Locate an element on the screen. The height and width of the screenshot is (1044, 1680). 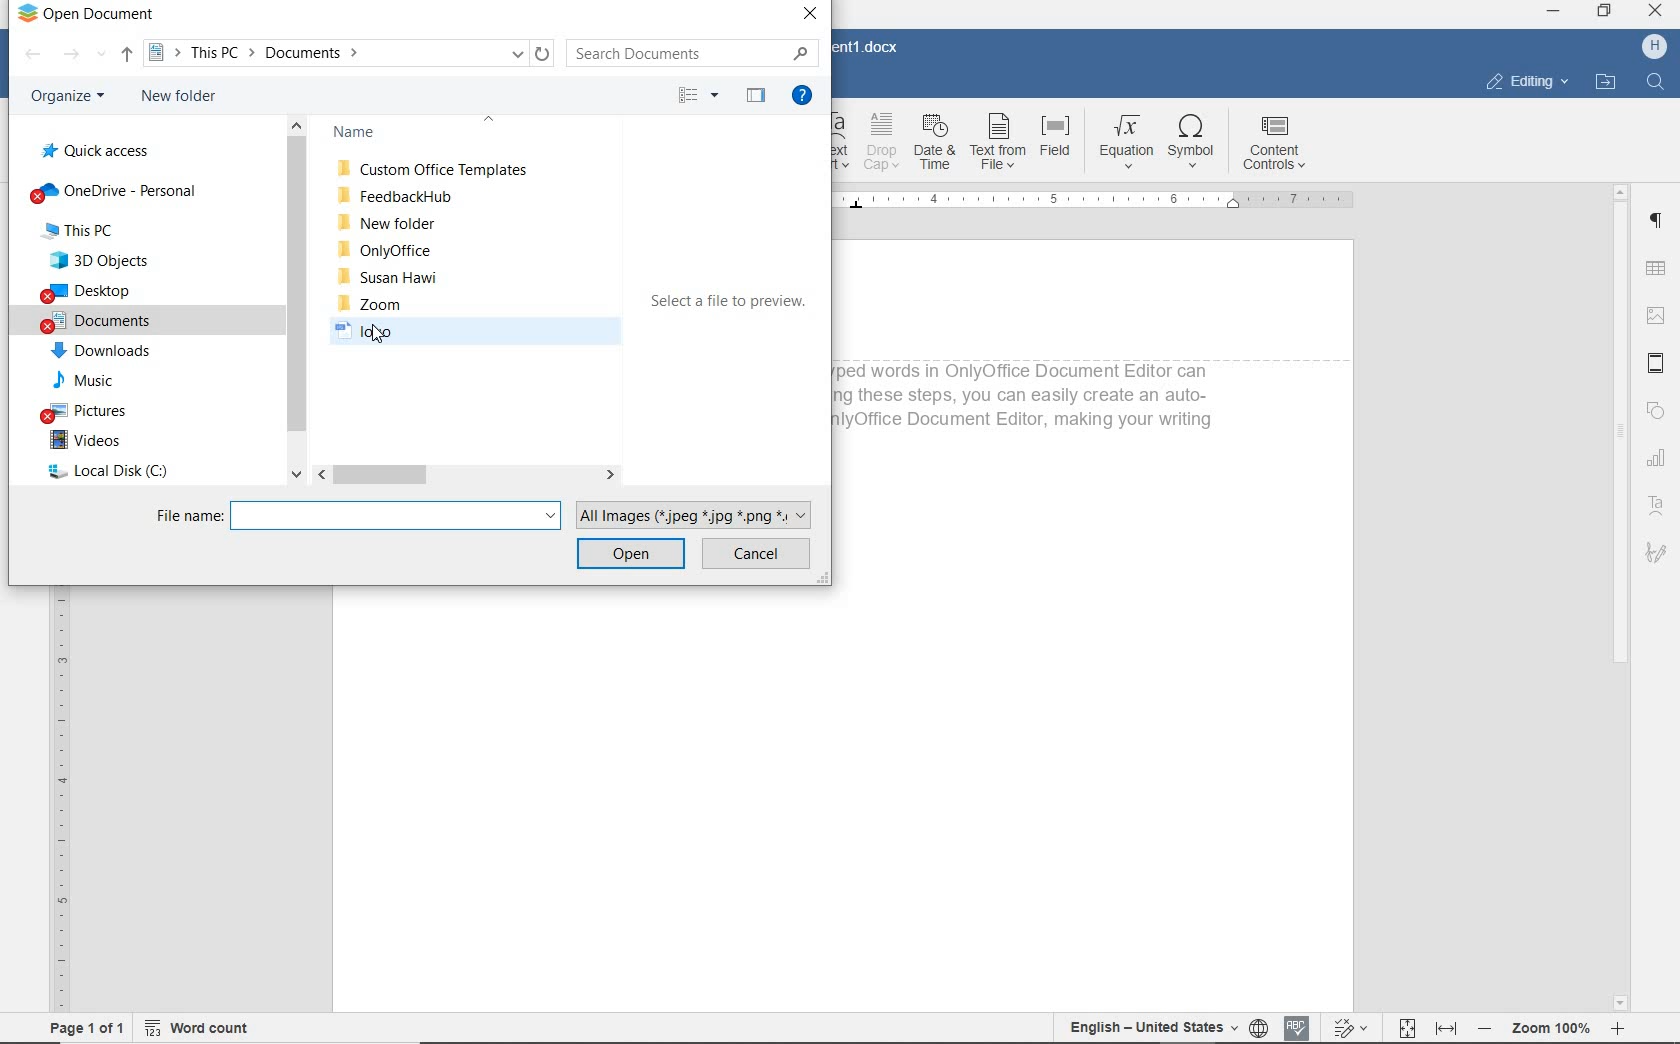
Zoom is located at coordinates (372, 304).